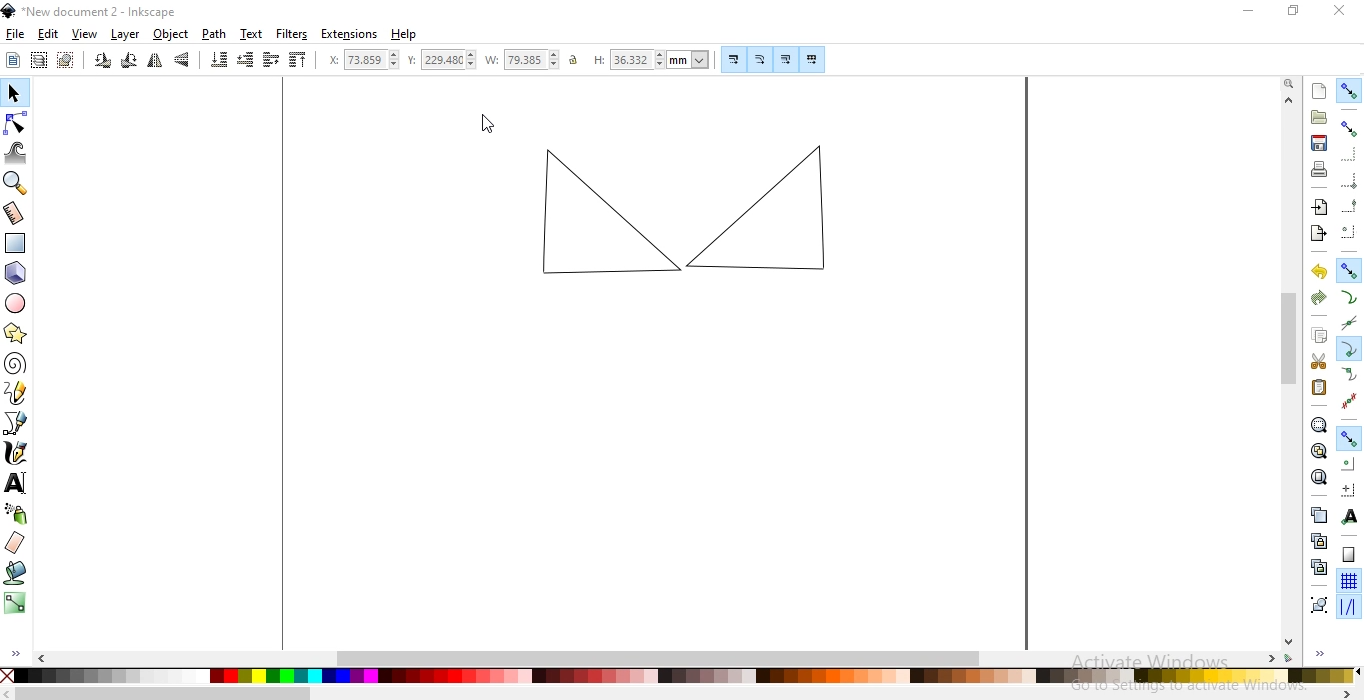 The image size is (1364, 700). What do you see at coordinates (17, 302) in the screenshot?
I see `create circles, arcs and ellipses` at bounding box center [17, 302].